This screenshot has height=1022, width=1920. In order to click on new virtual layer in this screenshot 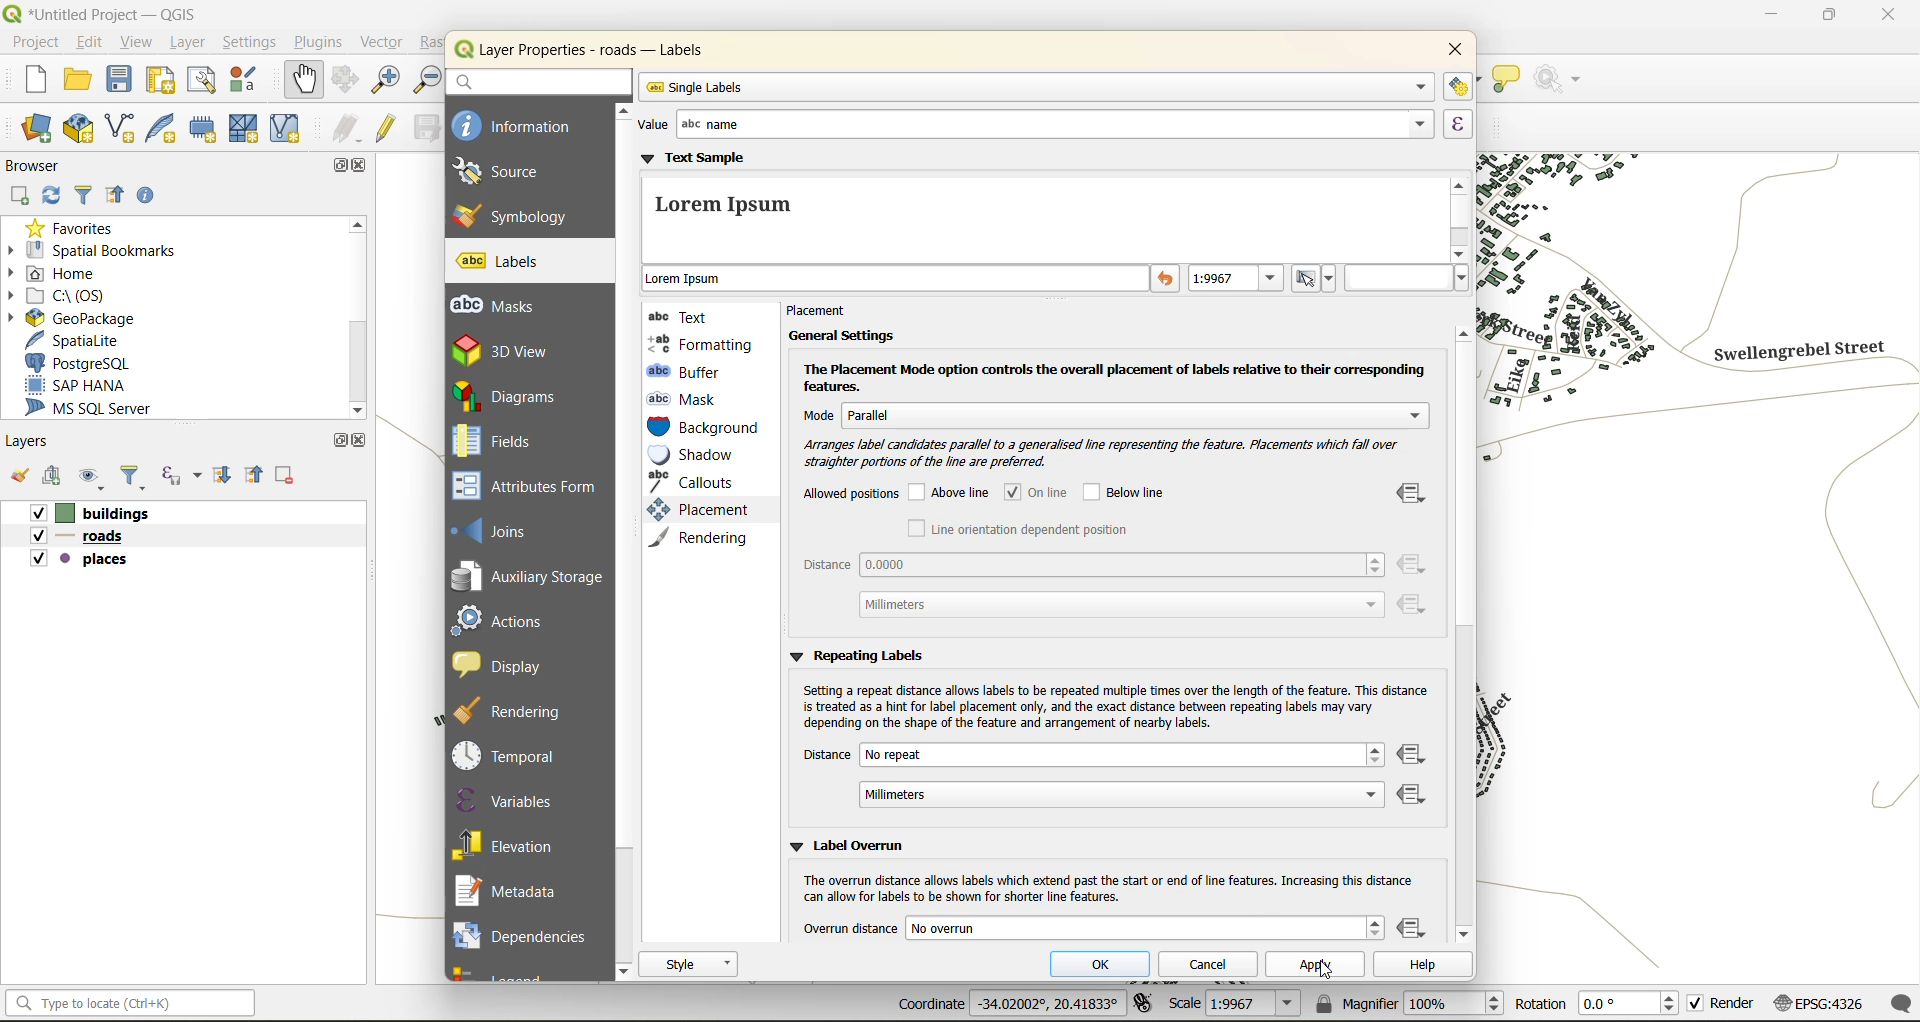, I will do `click(289, 129)`.